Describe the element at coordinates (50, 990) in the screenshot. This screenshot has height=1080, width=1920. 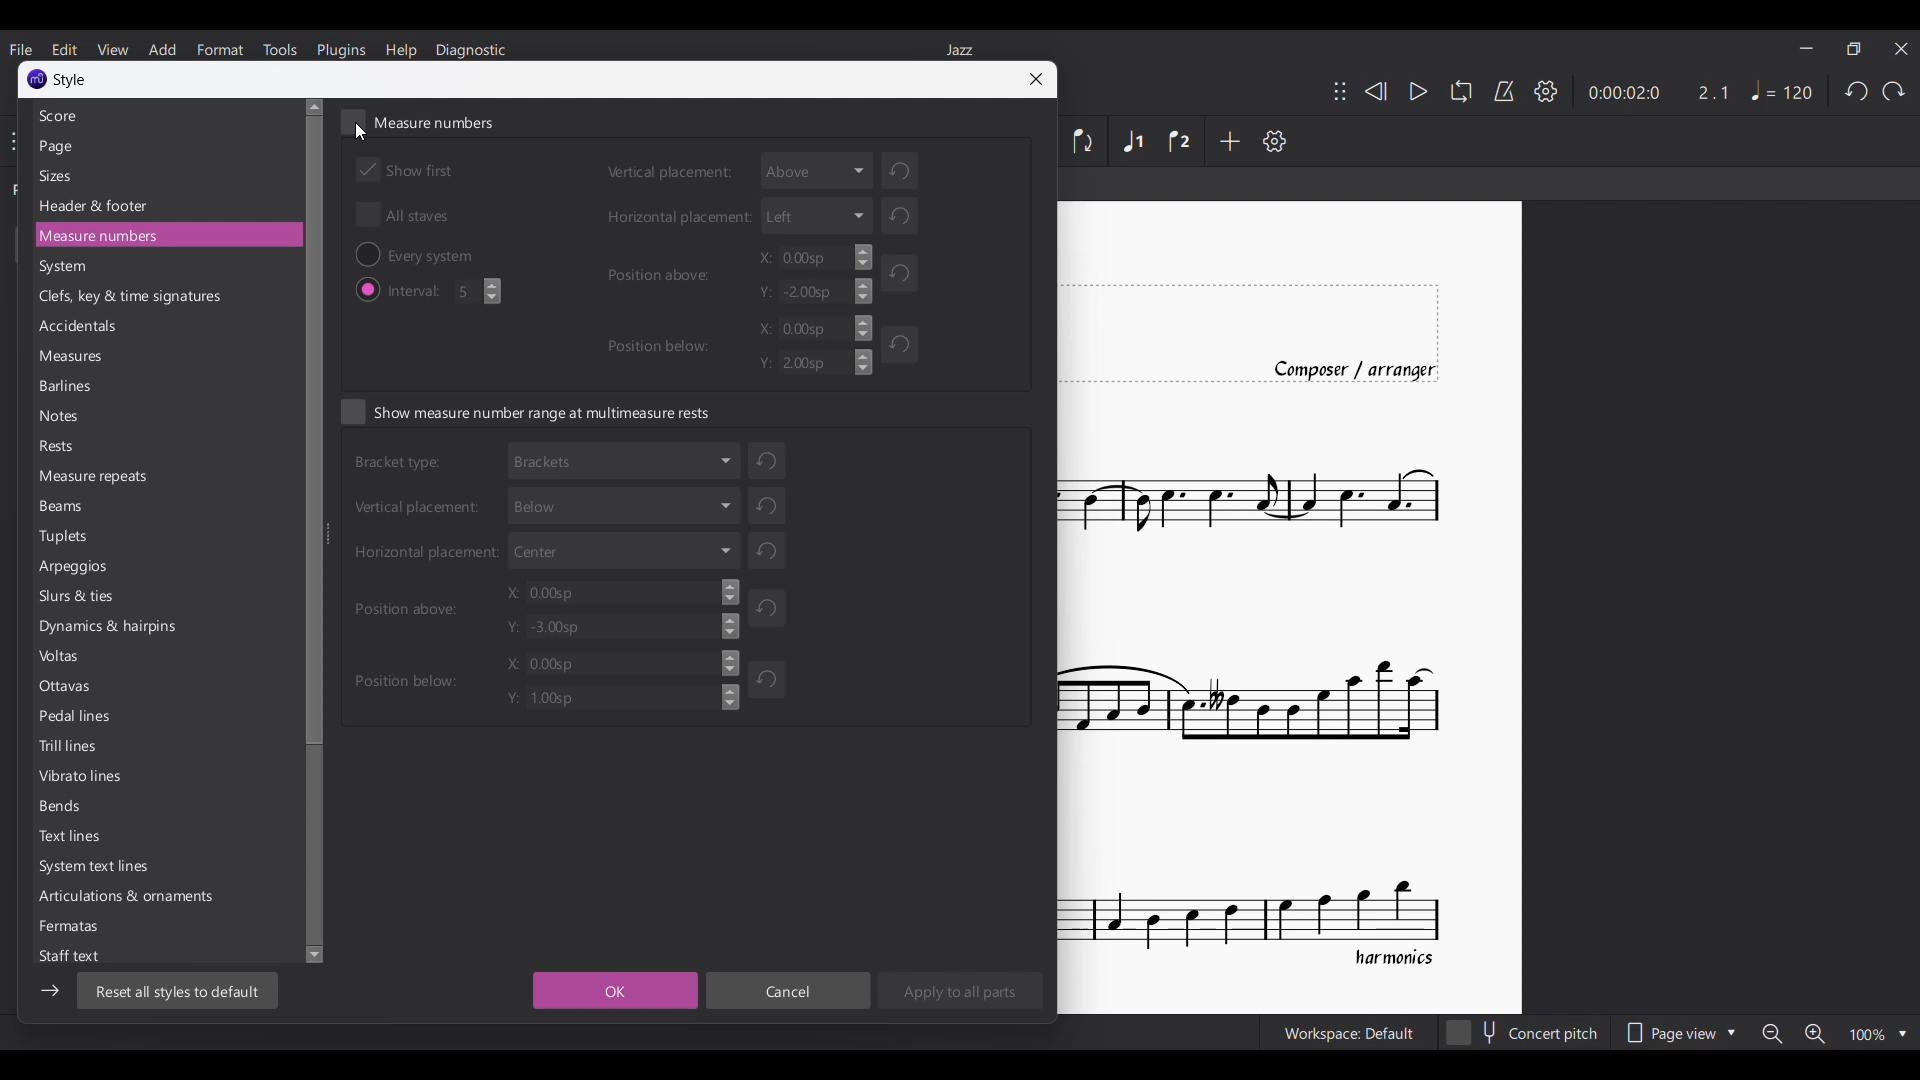
I see `Show/Hide sidebar` at that location.